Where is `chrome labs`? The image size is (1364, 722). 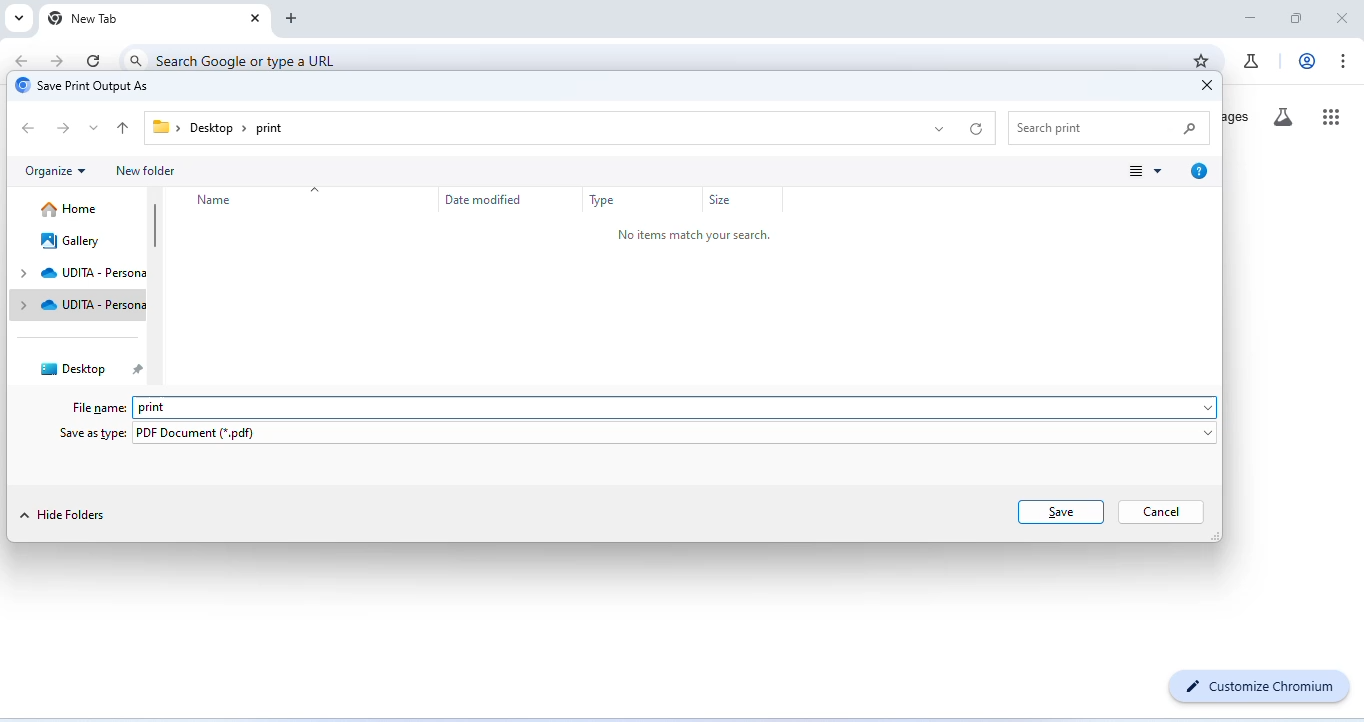
chrome labs is located at coordinates (1251, 60).